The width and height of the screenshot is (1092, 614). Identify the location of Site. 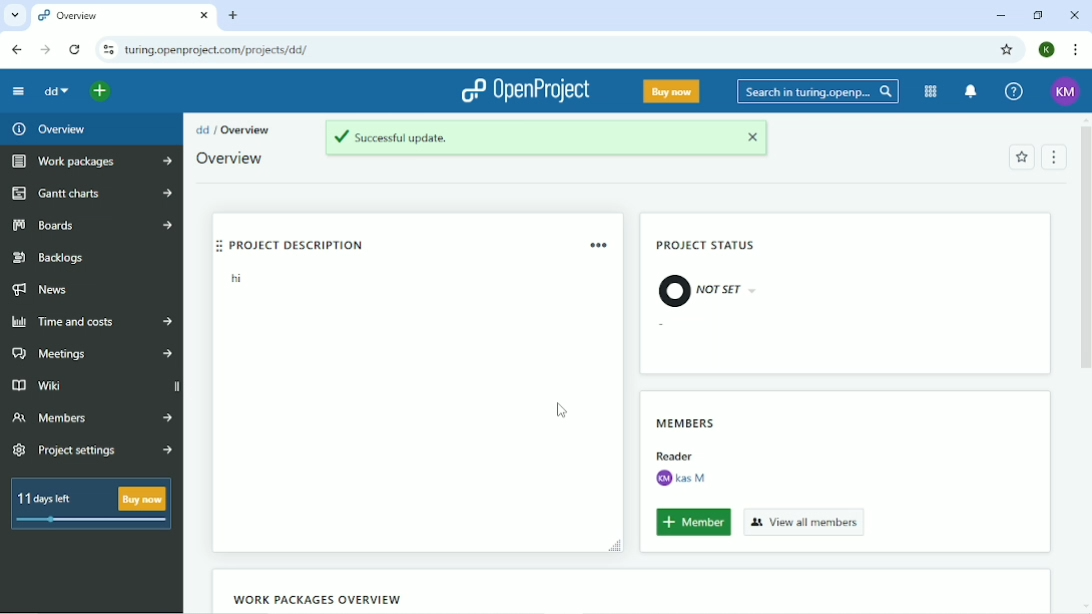
(219, 50).